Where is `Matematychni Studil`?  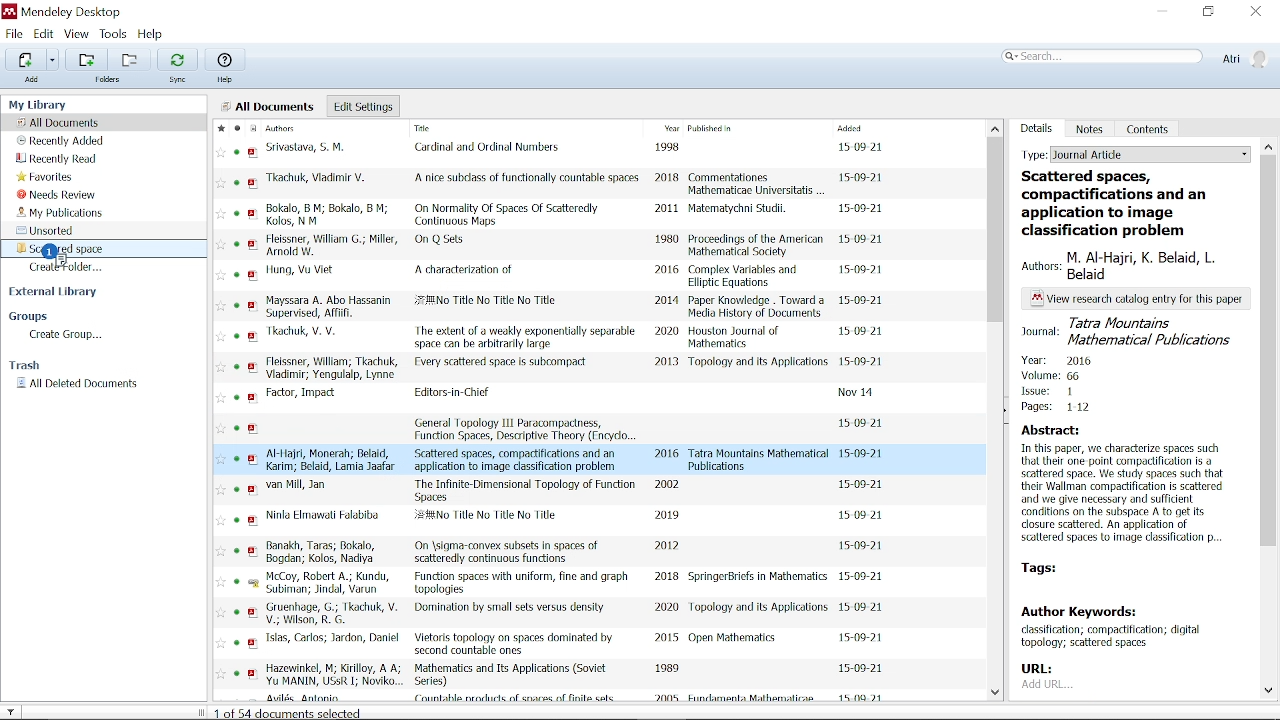 Matematychni Studil is located at coordinates (739, 211).